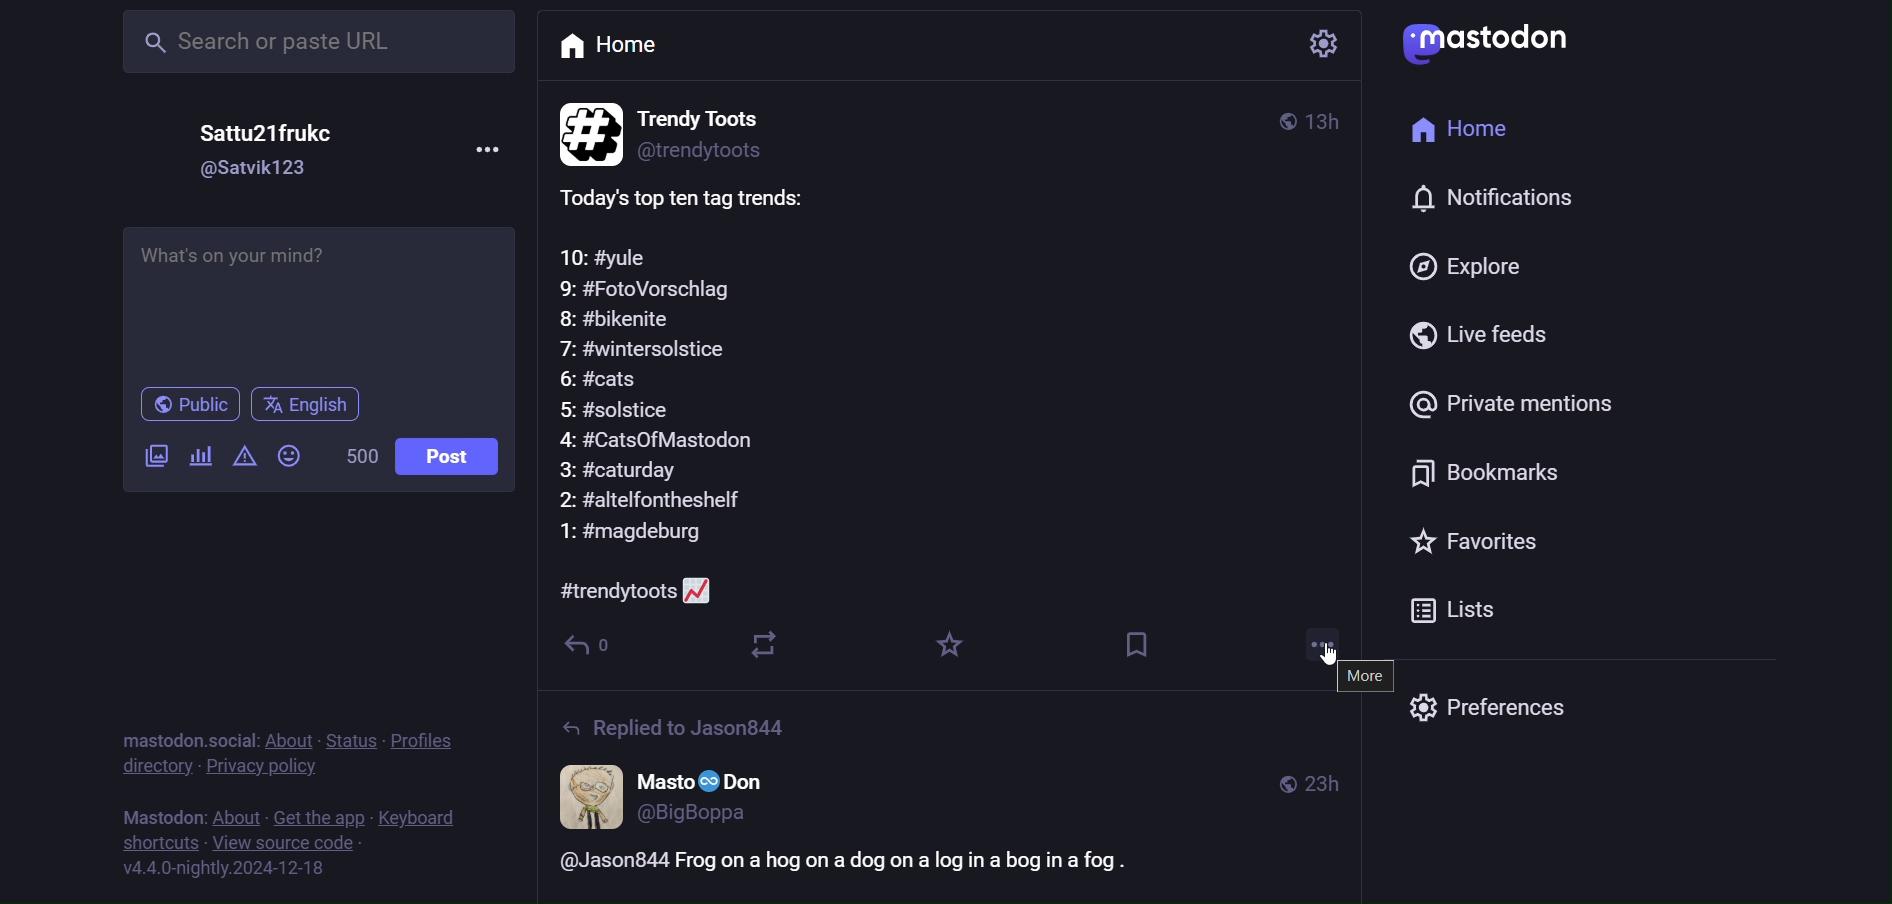  Describe the element at coordinates (249, 134) in the screenshot. I see `username` at that location.